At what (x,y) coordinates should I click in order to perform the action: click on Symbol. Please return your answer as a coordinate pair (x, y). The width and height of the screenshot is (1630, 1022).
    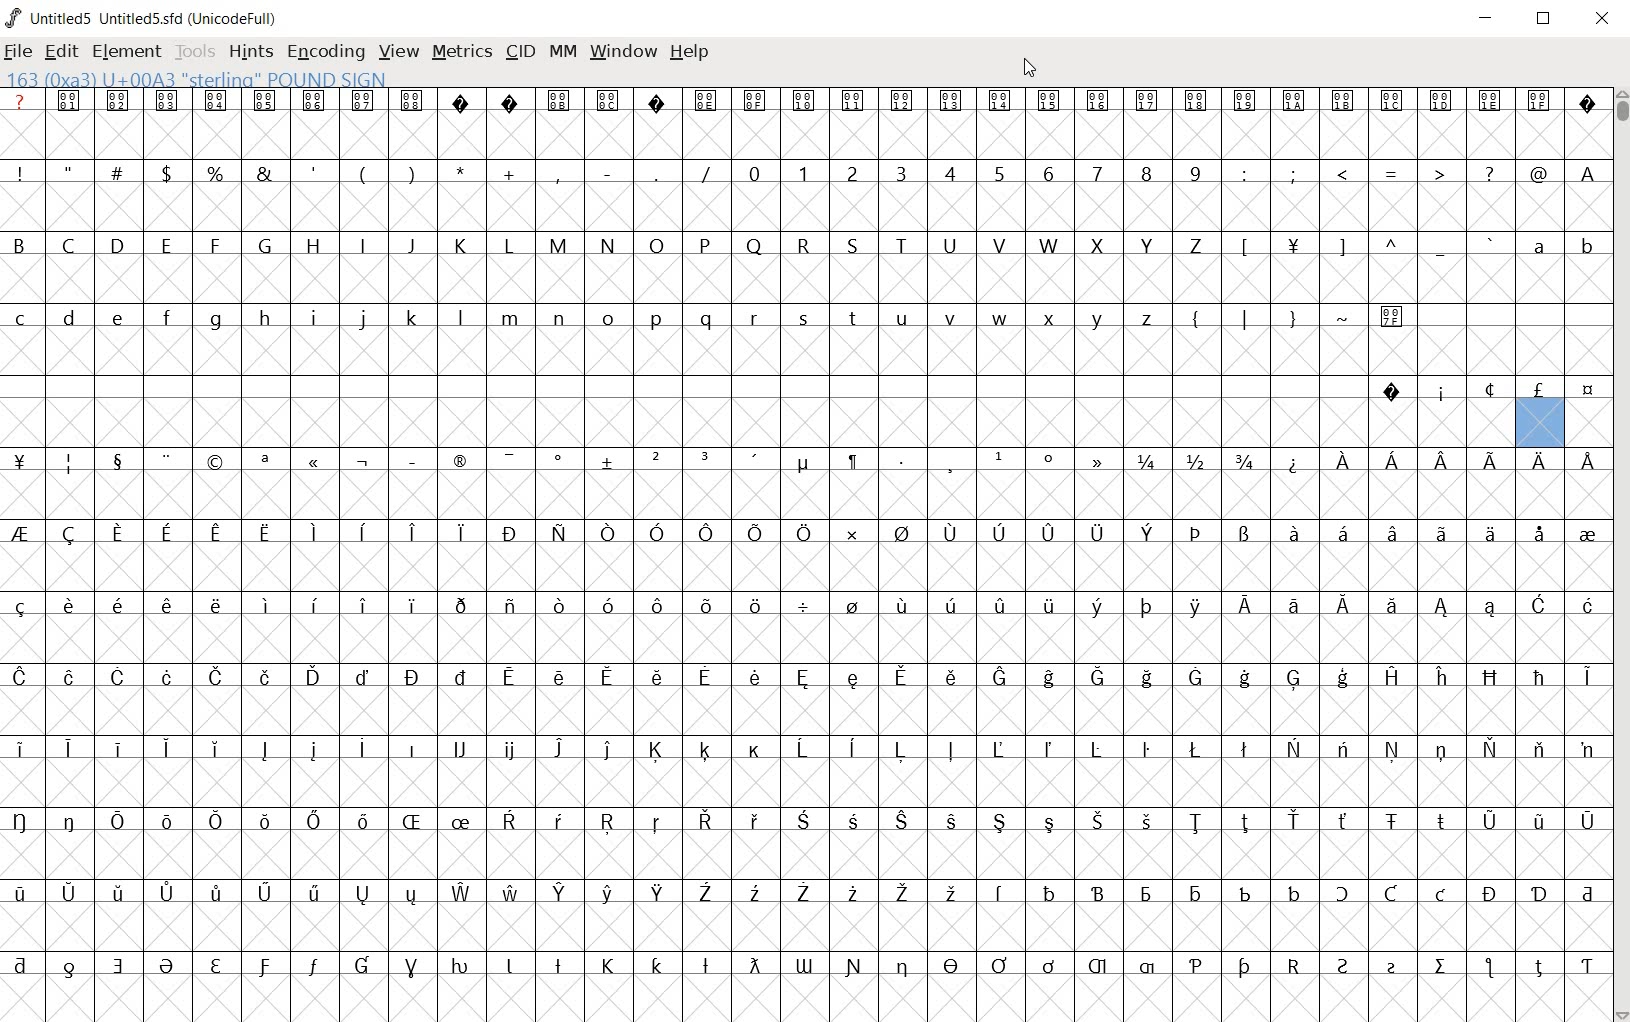
    Looking at the image, I should click on (1490, 893).